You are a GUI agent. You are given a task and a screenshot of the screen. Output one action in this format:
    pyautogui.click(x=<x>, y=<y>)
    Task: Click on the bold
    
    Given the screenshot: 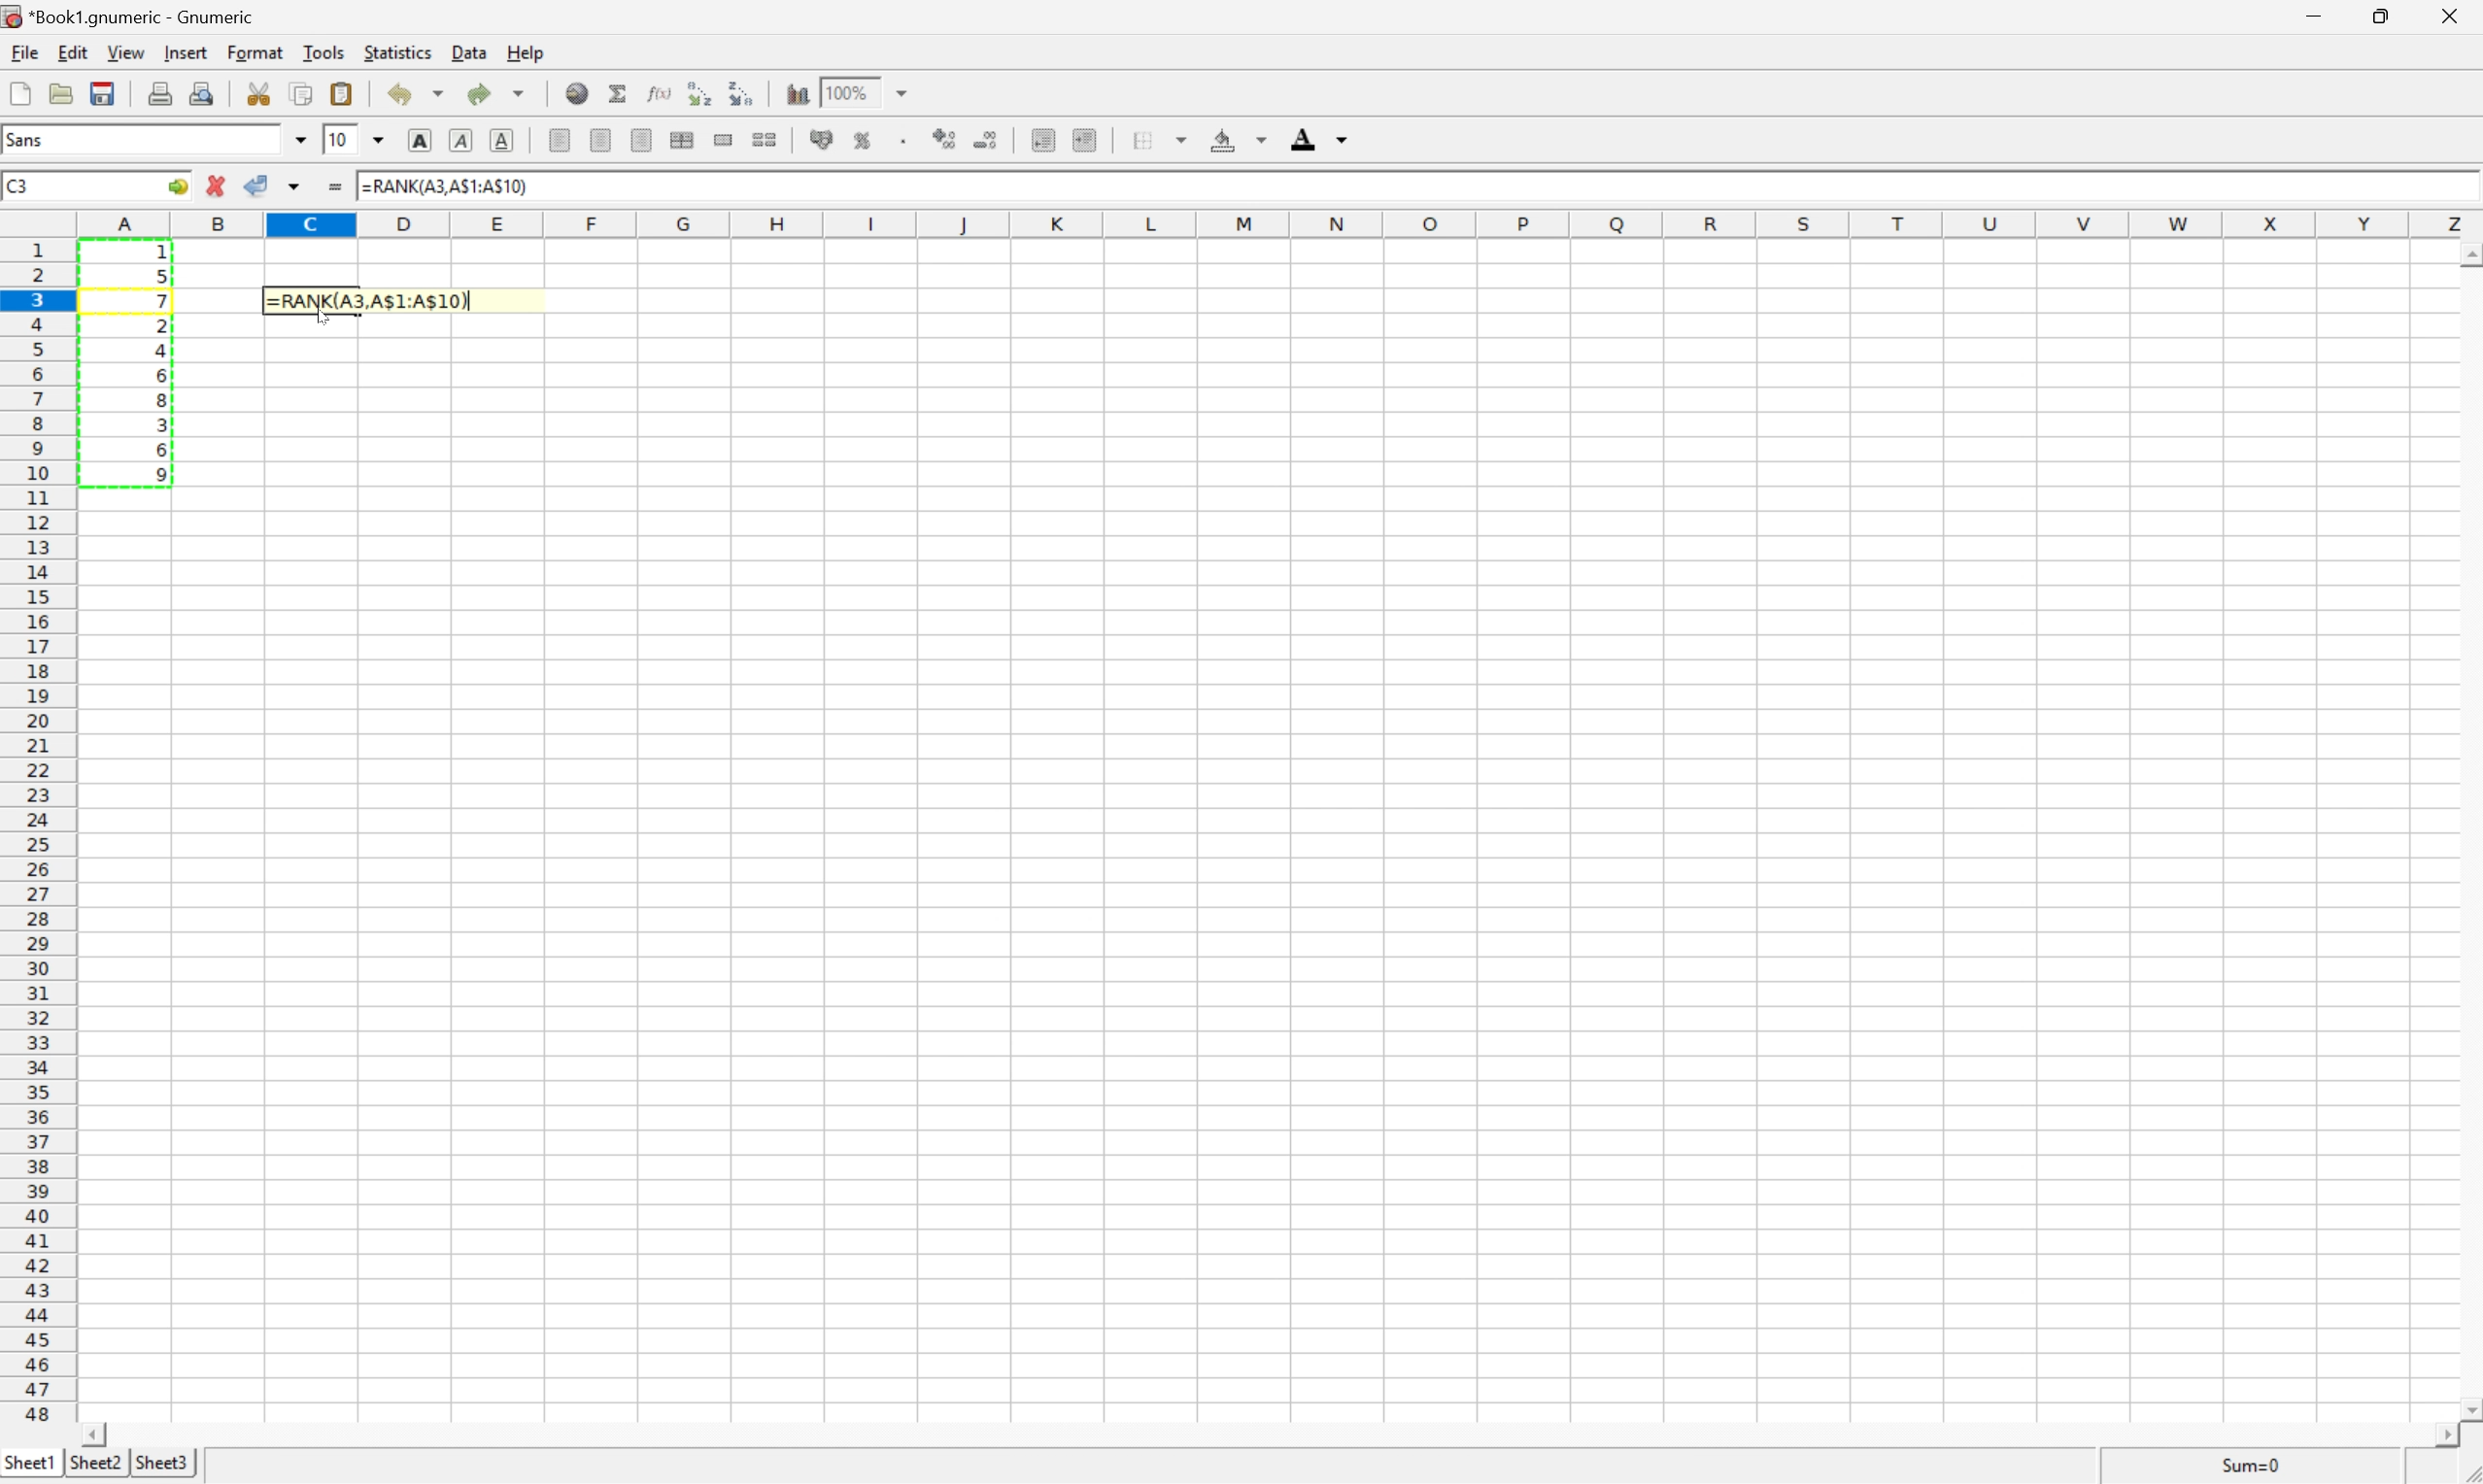 What is the action you would take?
    pyautogui.click(x=418, y=140)
    